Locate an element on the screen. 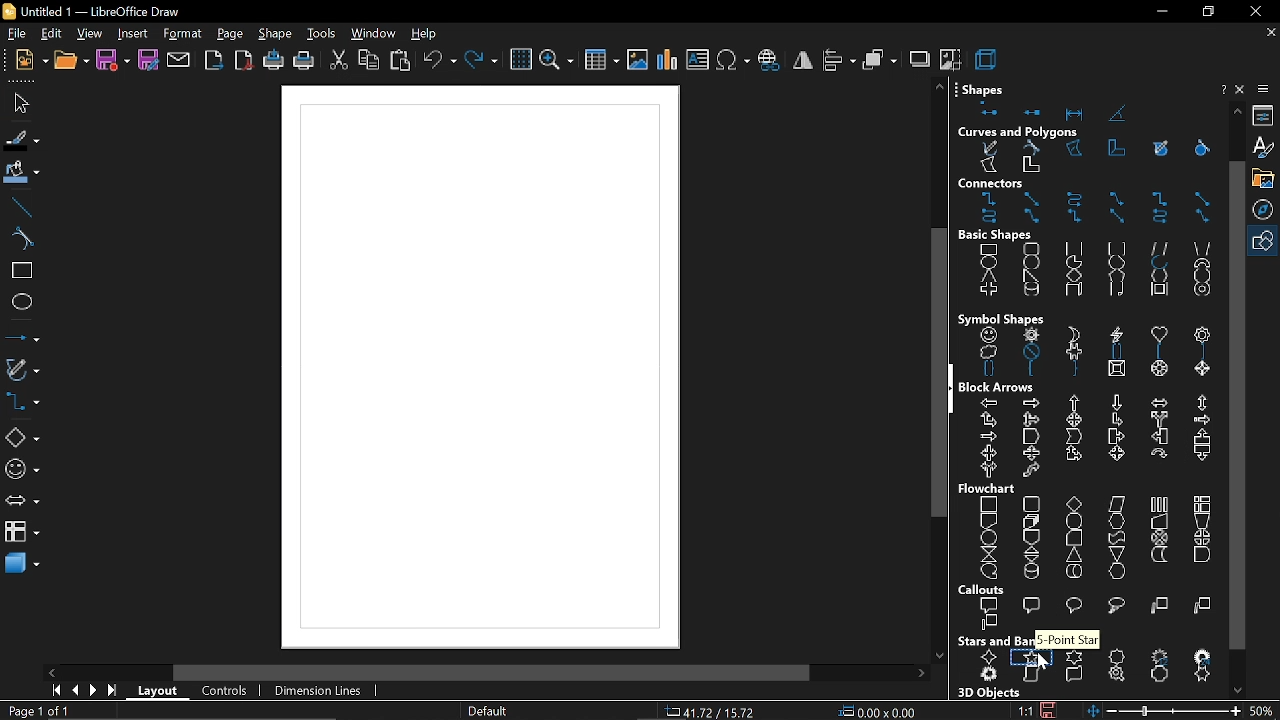 The image size is (1280, 720). close tab is located at coordinates (1269, 33).